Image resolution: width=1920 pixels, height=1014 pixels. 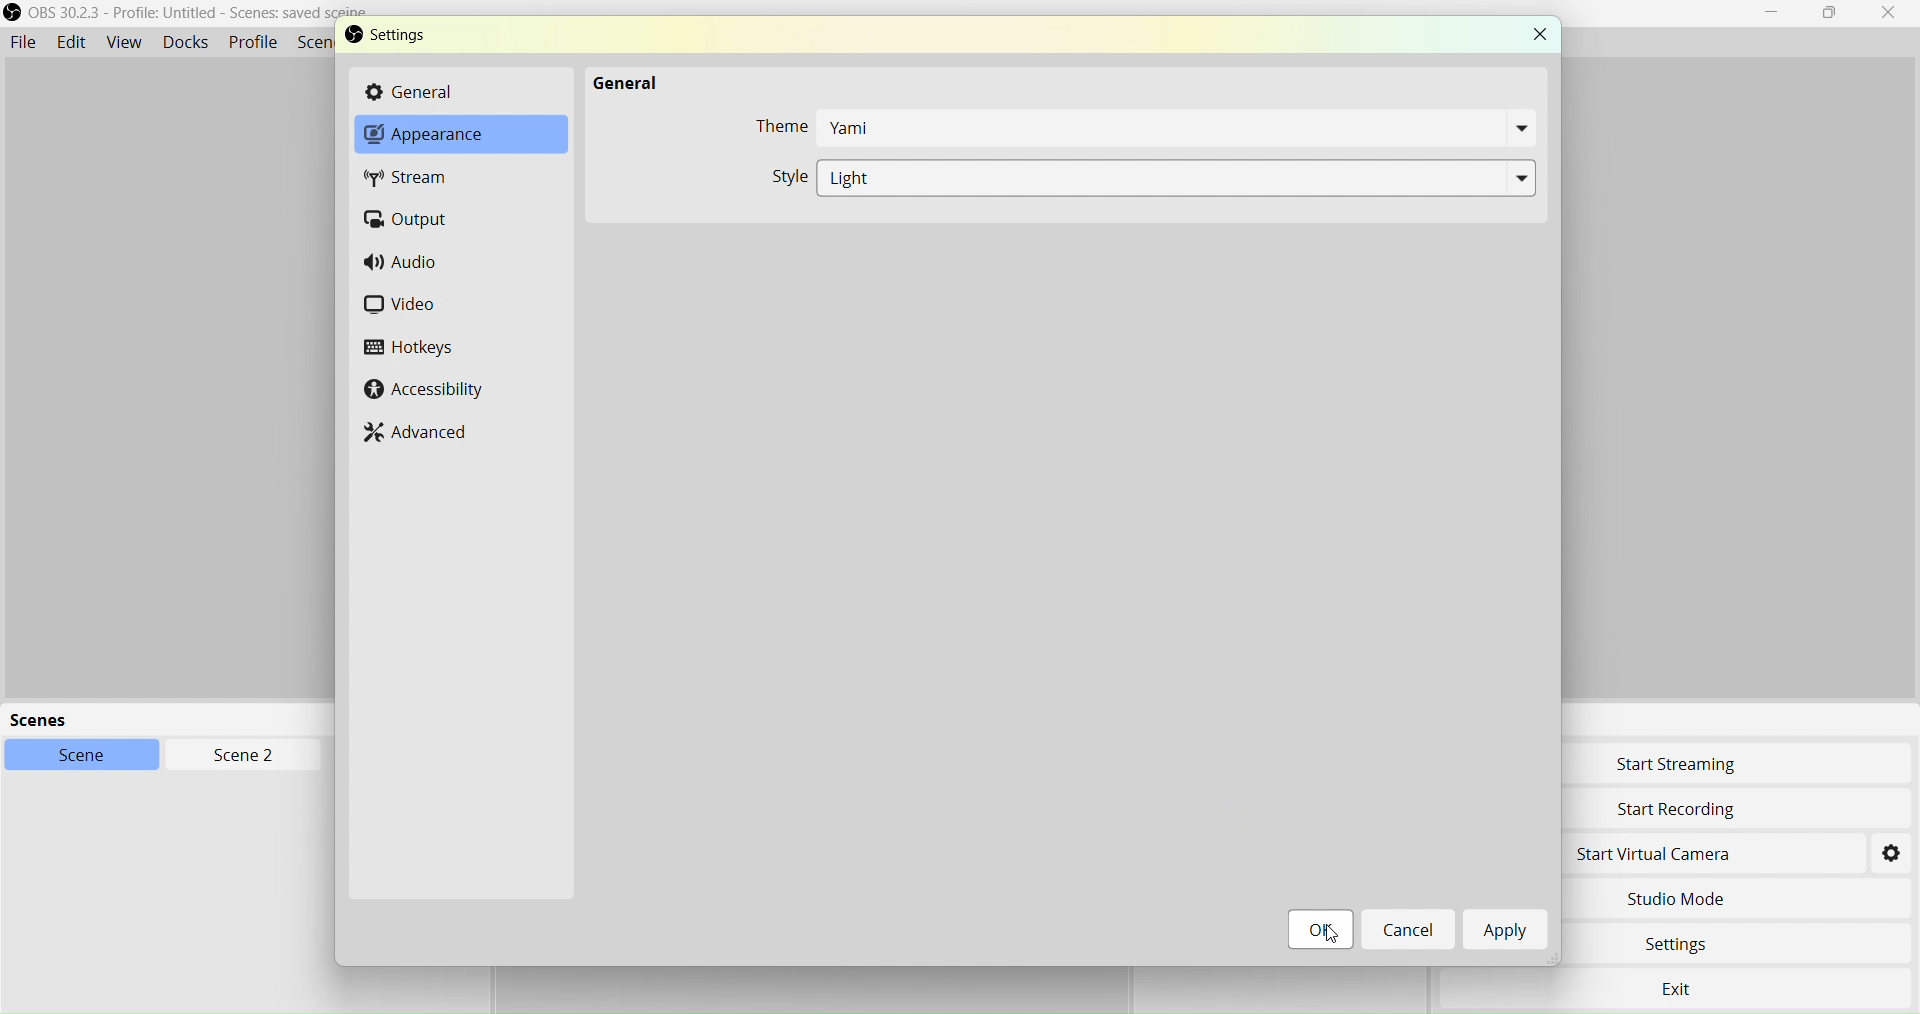 What do you see at coordinates (409, 265) in the screenshot?
I see `Audio` at bounding box center [409, 265].